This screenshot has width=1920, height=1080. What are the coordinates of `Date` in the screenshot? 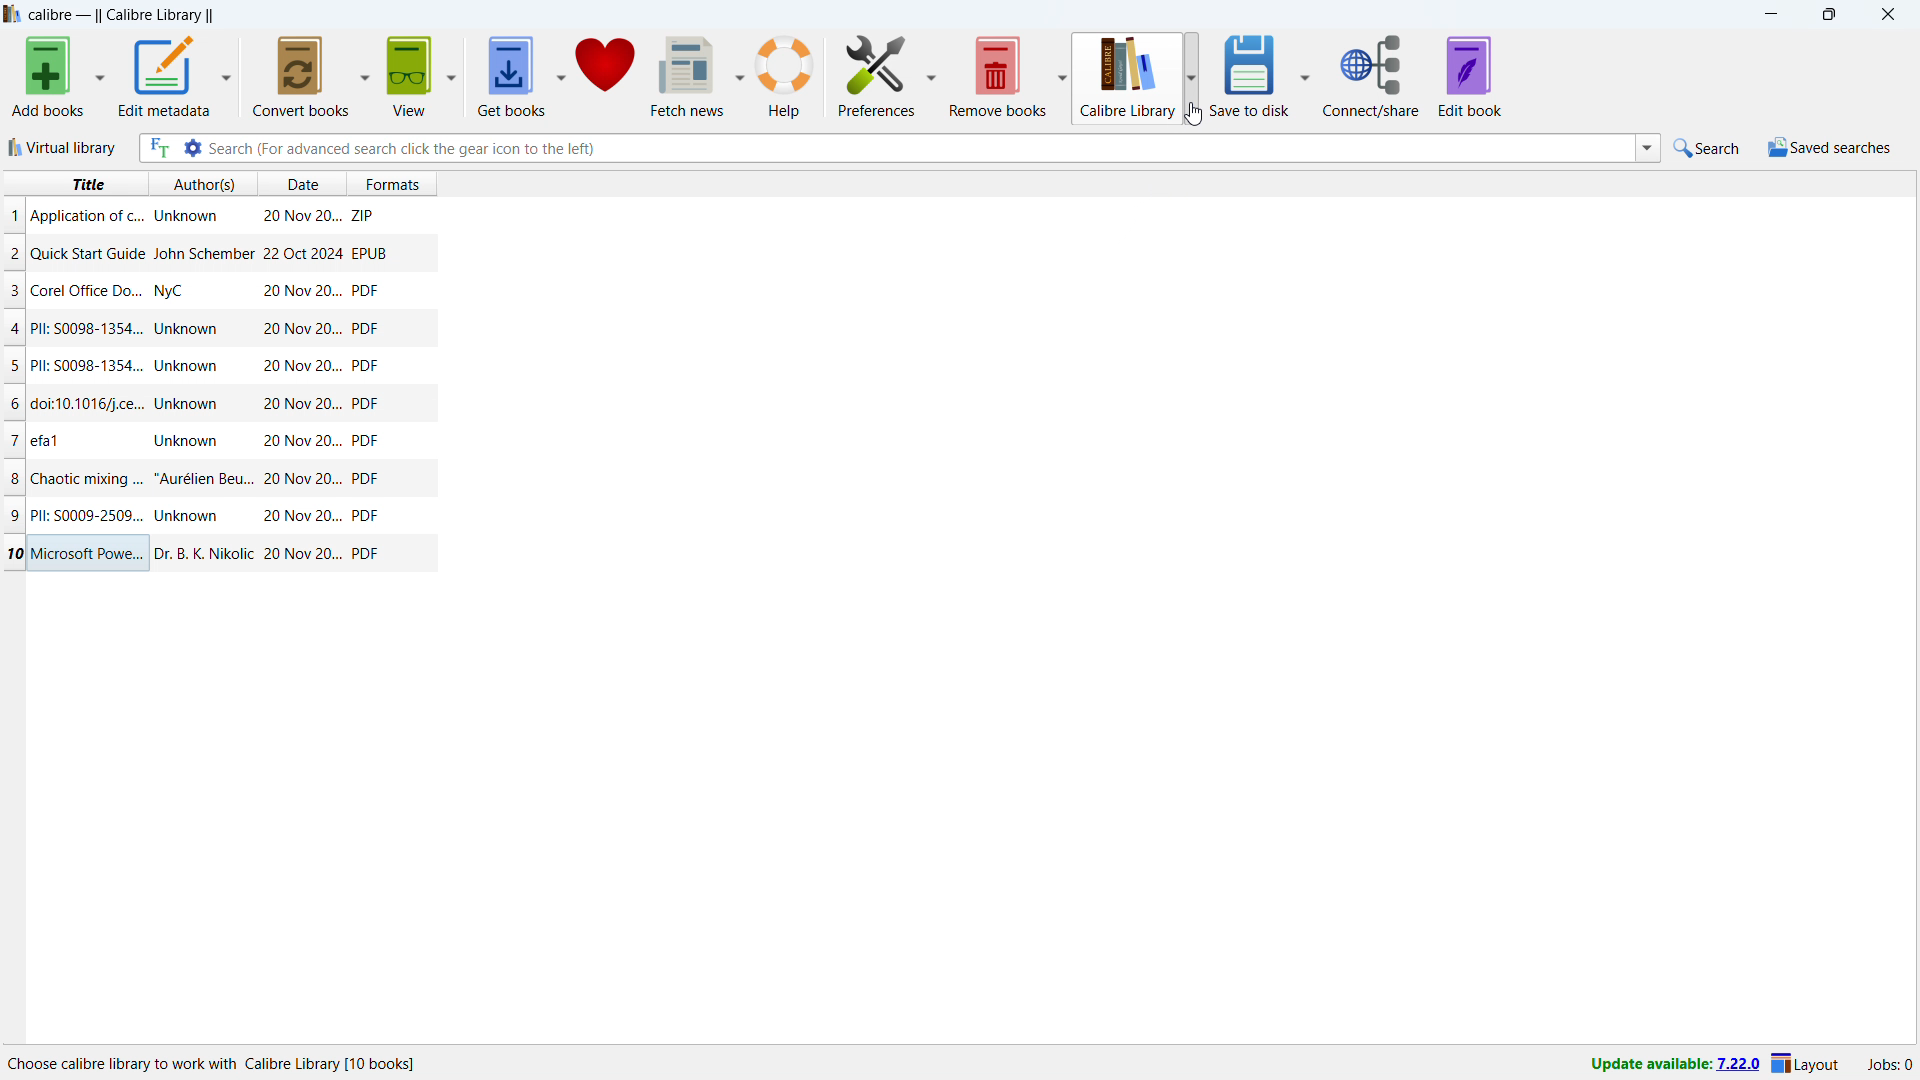 It's located at (302, 366).